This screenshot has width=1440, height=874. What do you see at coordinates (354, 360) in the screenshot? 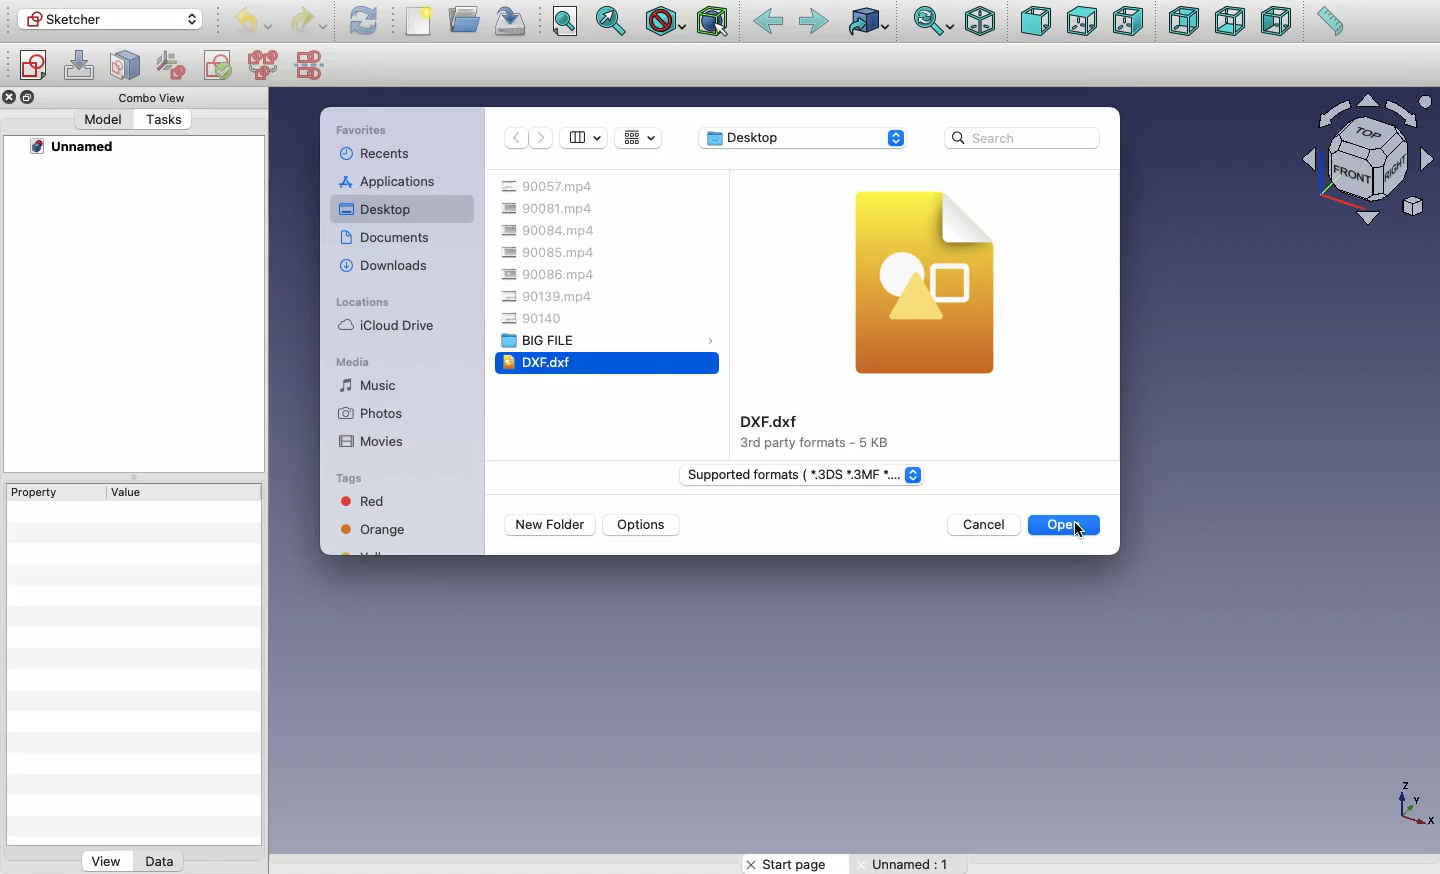
I see `Media` at bounding box center [354, 360].